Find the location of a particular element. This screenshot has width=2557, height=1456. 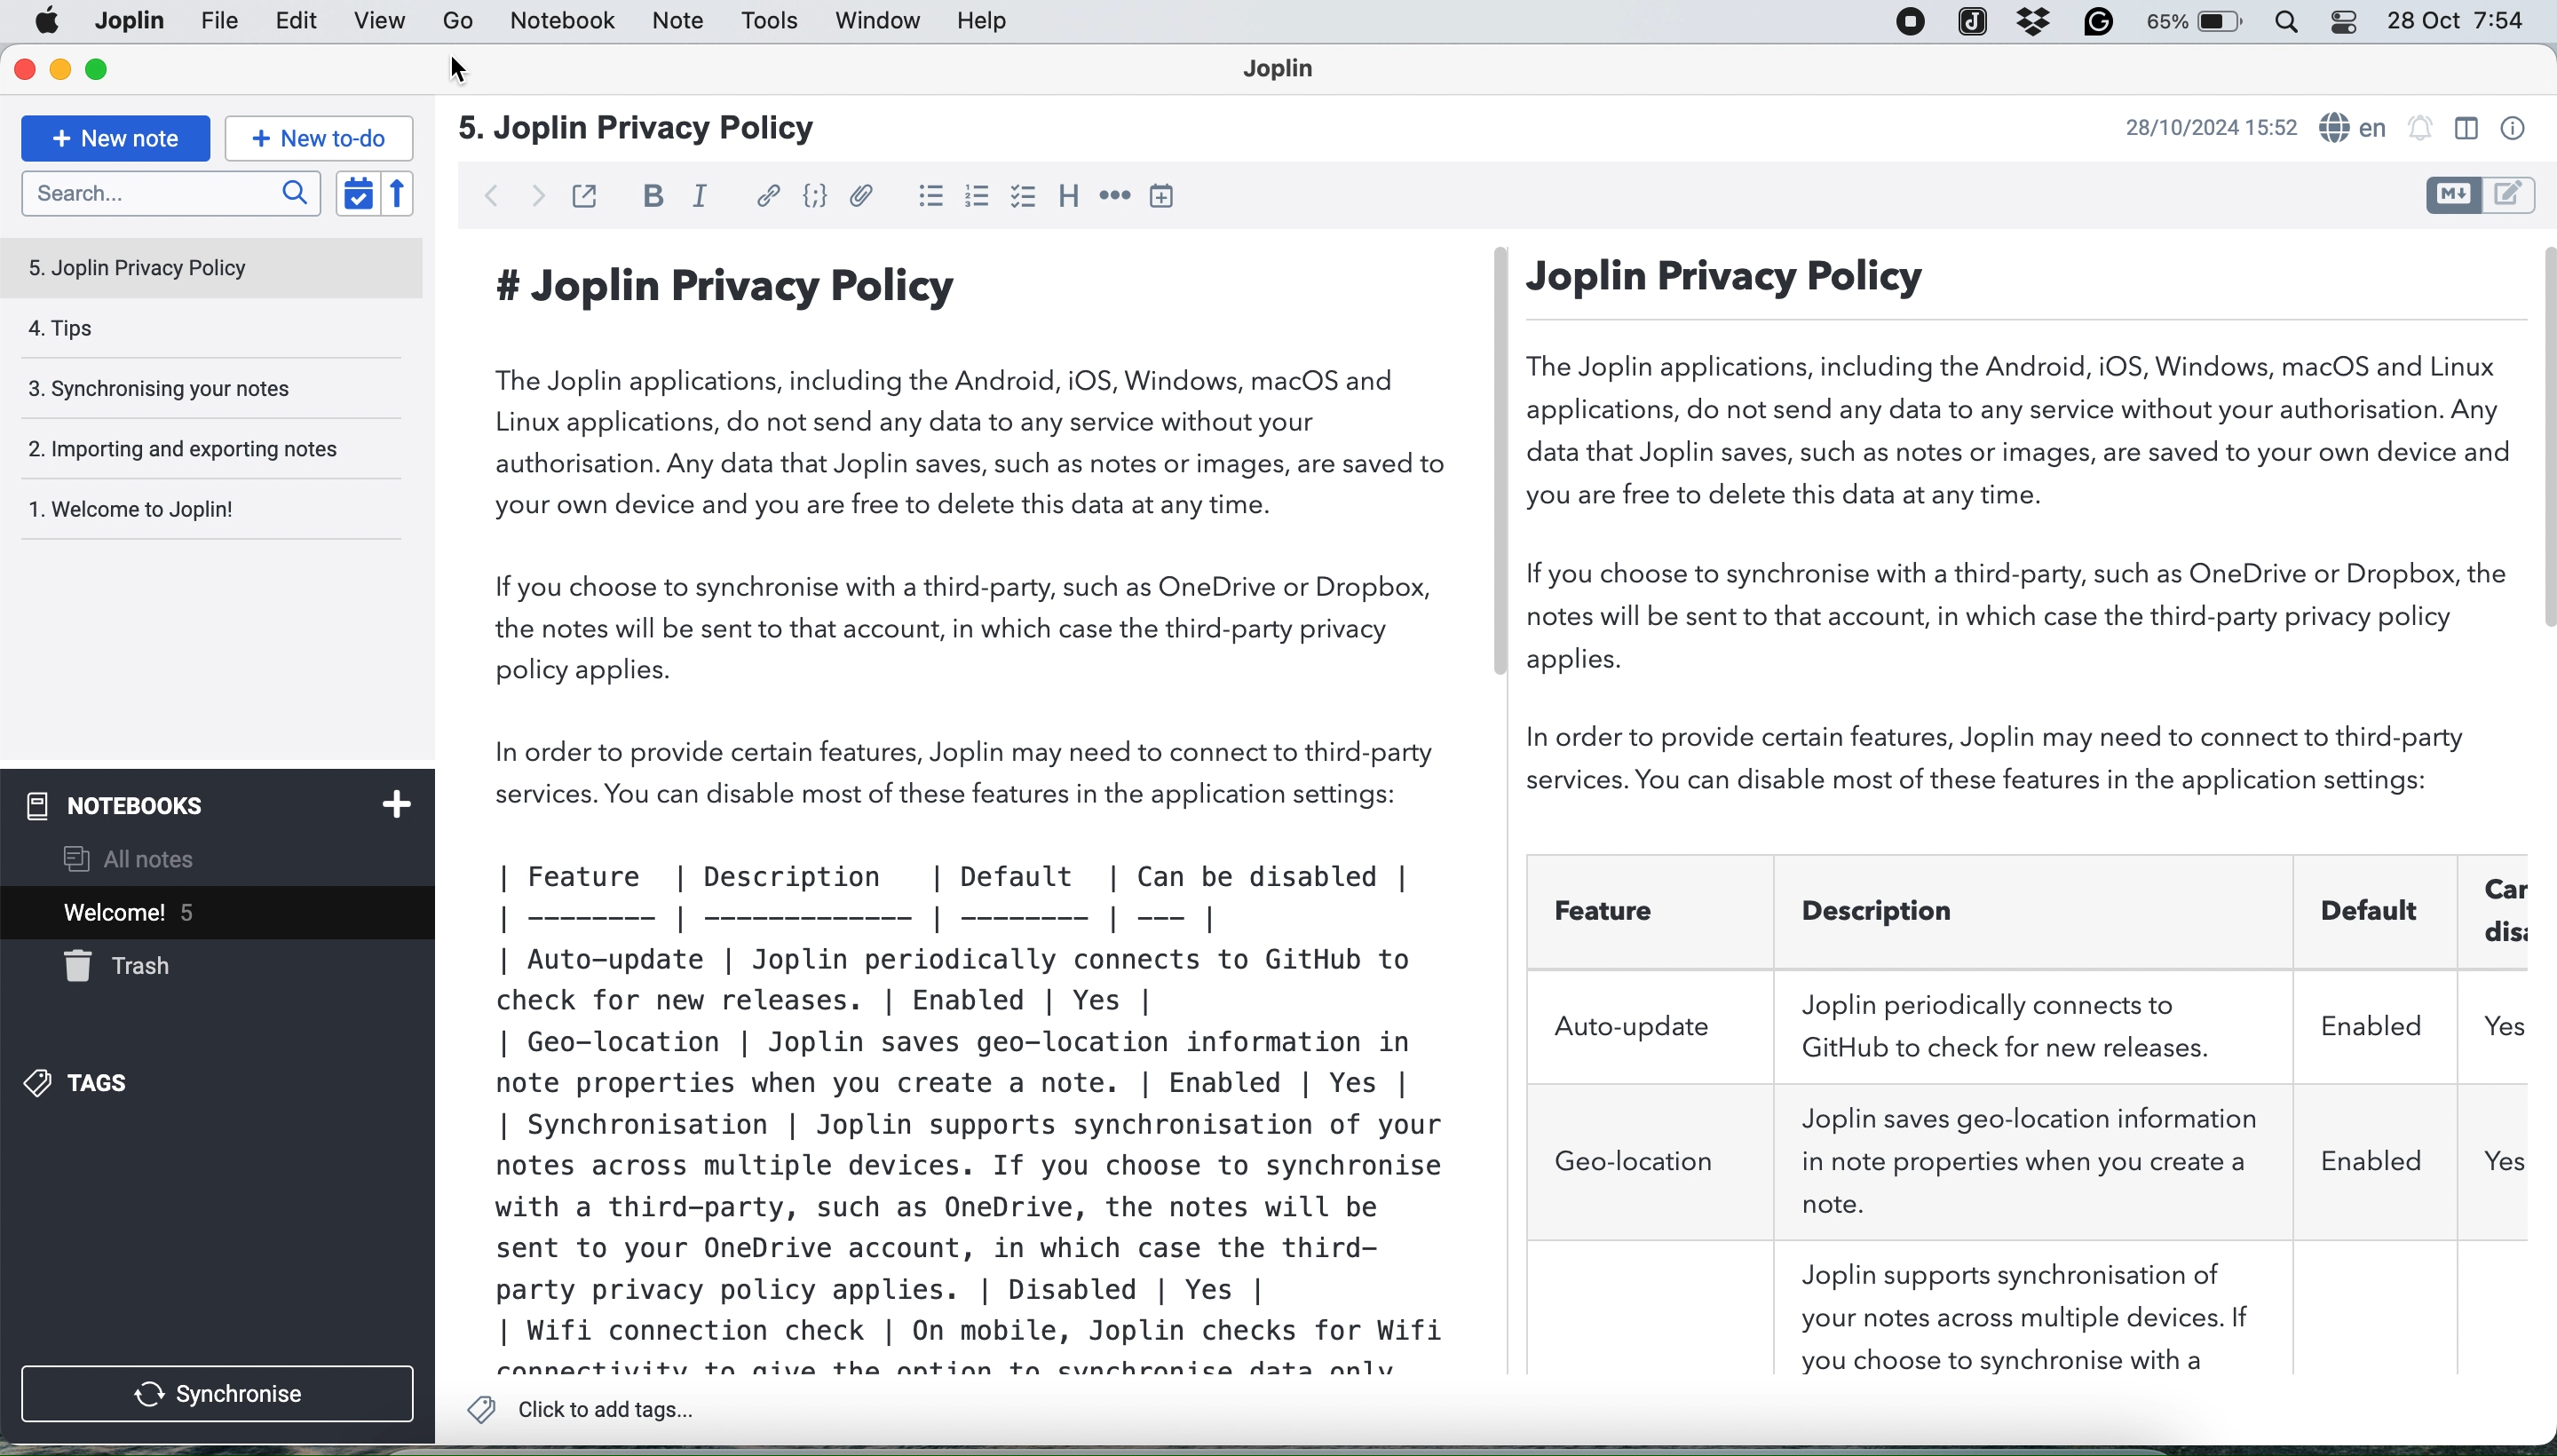

help is located at coordinates (986, 23).